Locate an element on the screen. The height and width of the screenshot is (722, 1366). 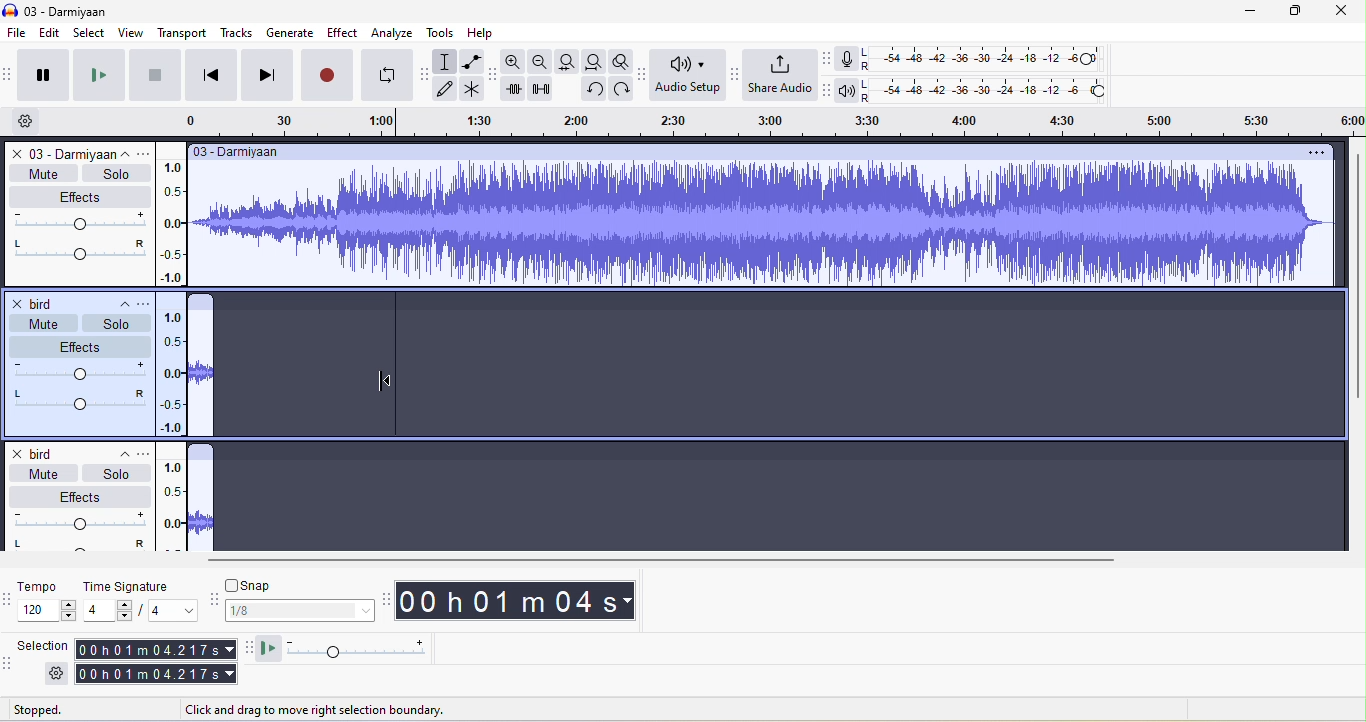
edit is located at coordinates (53, 34).